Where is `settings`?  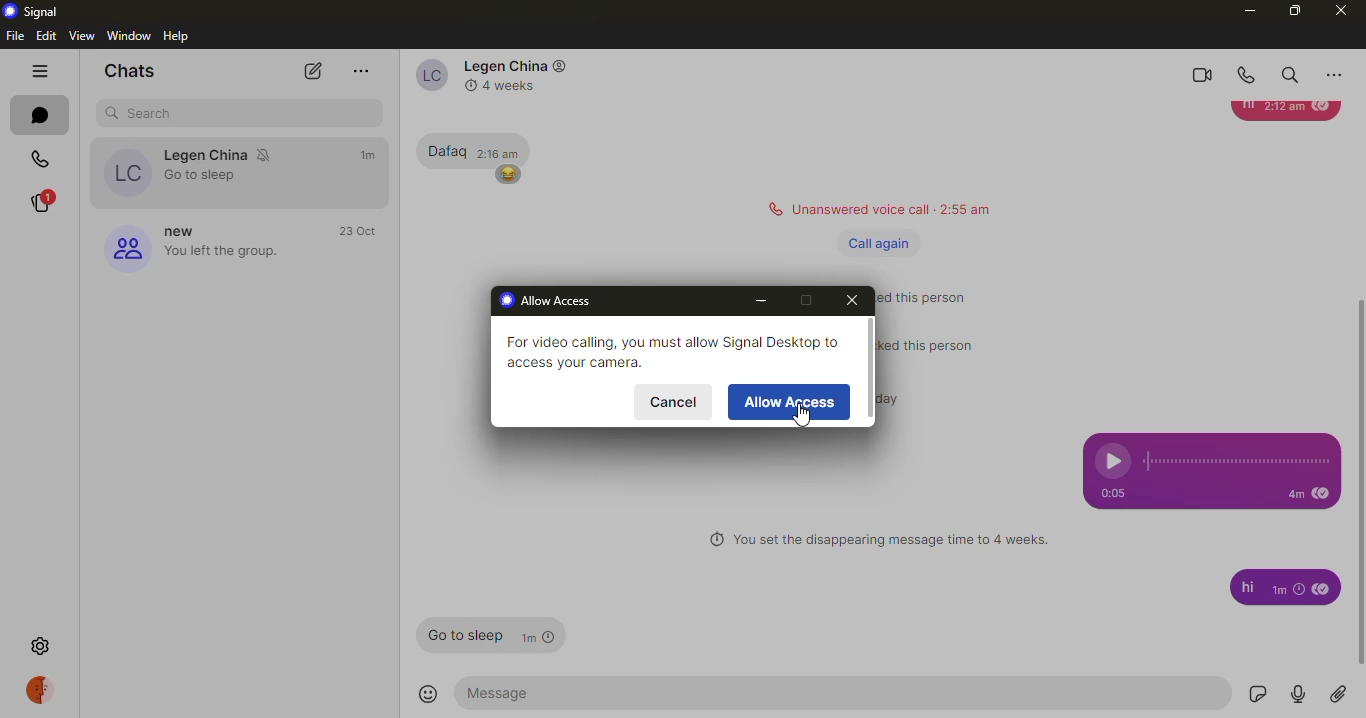 settings is located at coordinates (41, 646).